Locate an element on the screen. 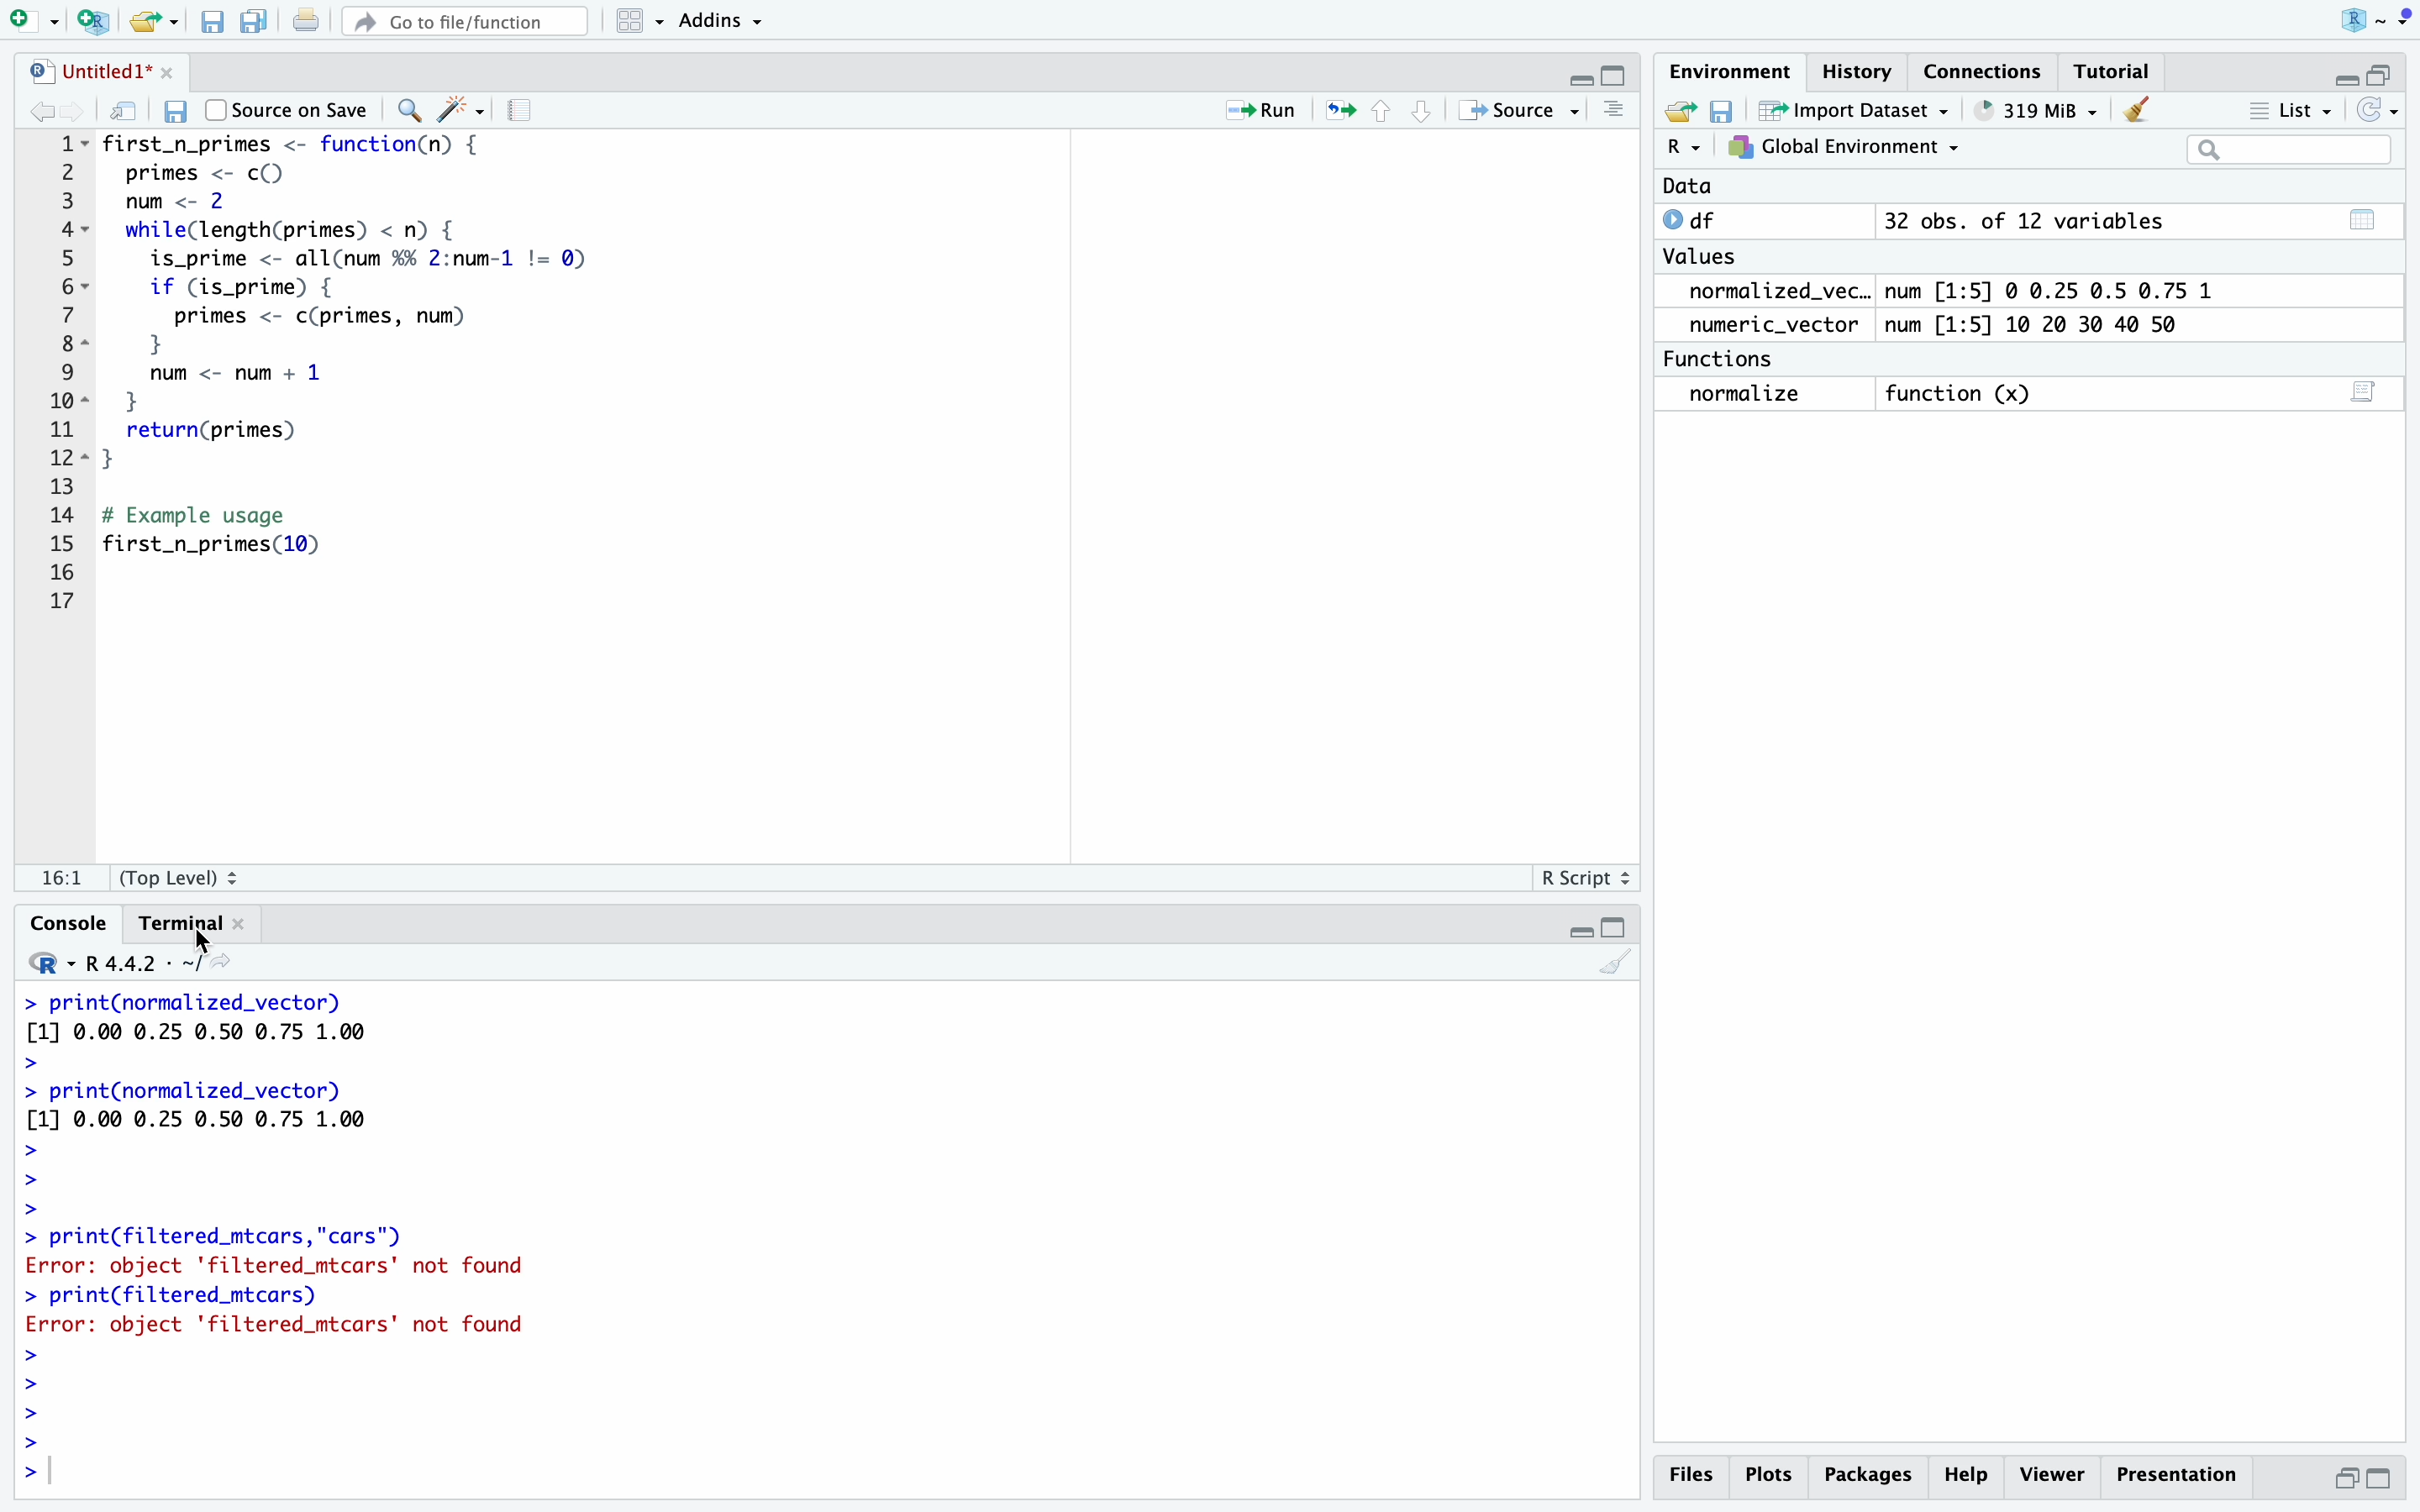 The image size is (2420, 1512). minimize/maximize is located at coordinates (1586, 72).